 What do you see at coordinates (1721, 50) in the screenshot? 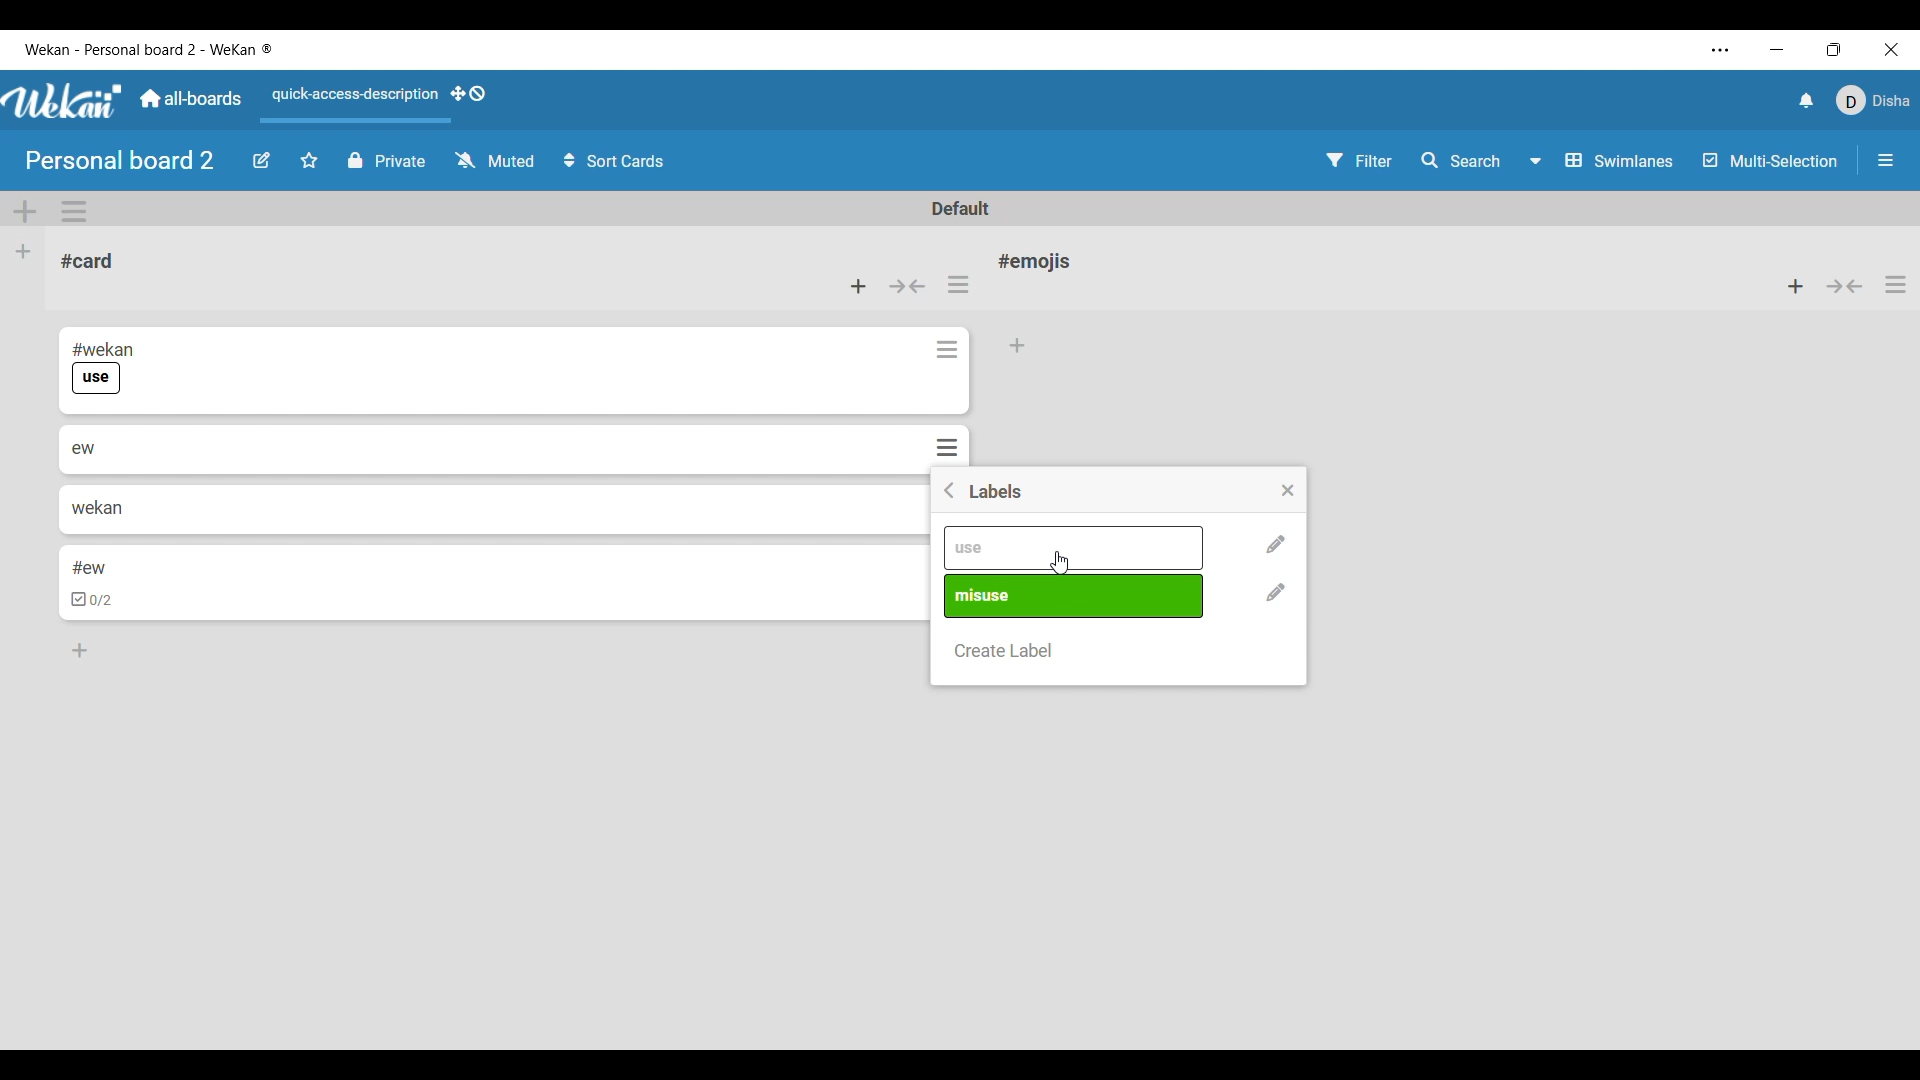
I see `Settings and more` at bounding box center [1721, 50].